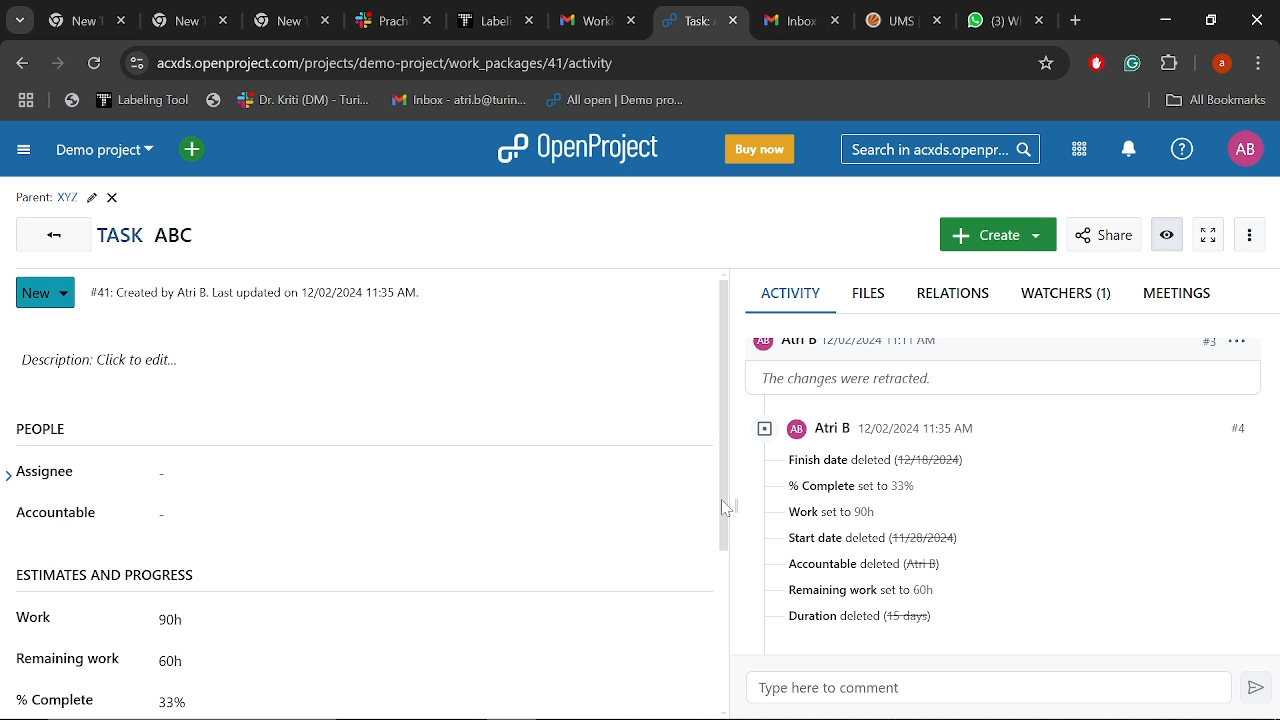 Image resolution: width=1280 pixels, height=720 pixels. Describe the element at coordinates (1006, 377) in the screenshot. I see `Change information` at that location.